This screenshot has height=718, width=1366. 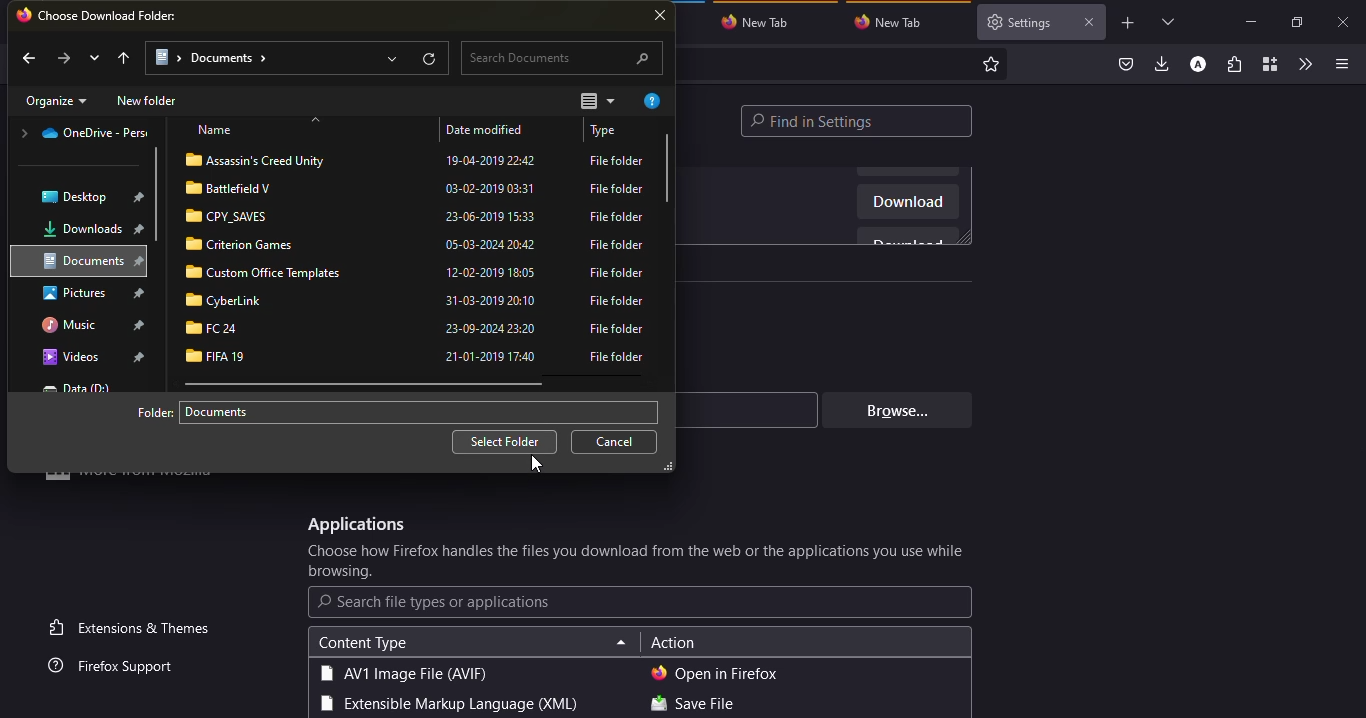 I want to click on sort, so click(x=597, y=102).